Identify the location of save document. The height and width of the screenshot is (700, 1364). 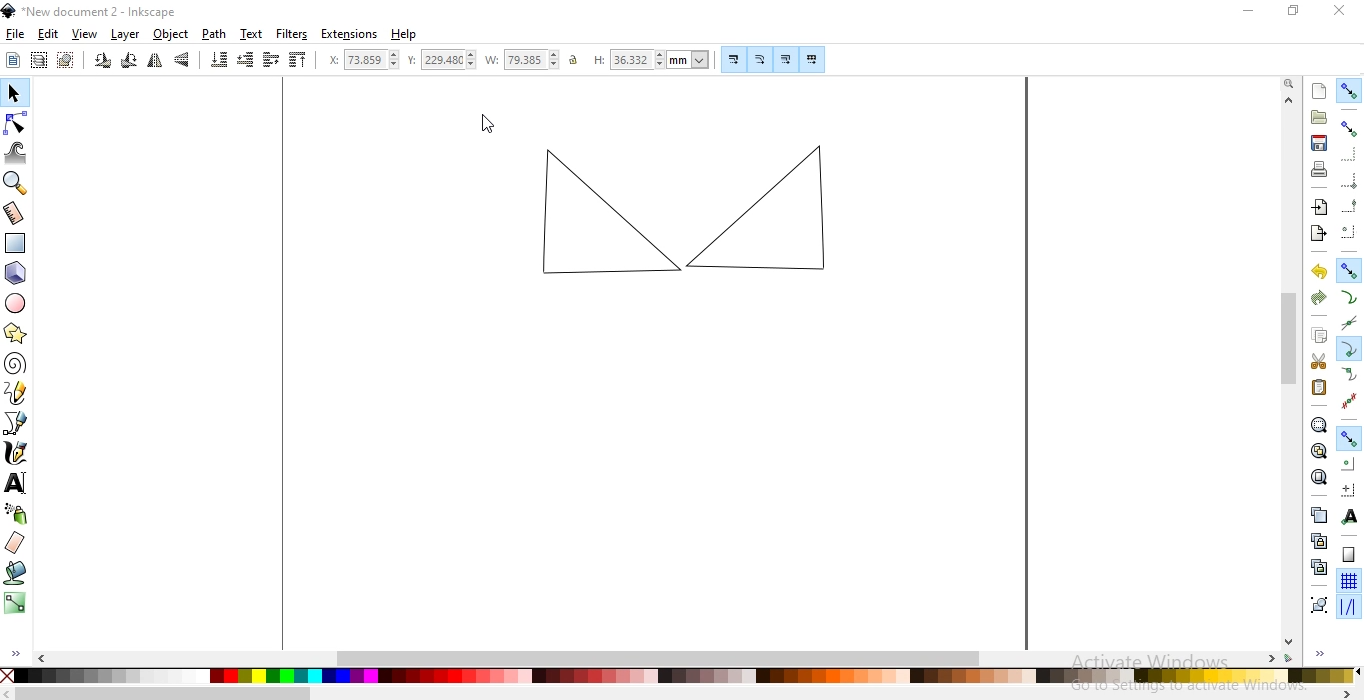
(1320, 143).